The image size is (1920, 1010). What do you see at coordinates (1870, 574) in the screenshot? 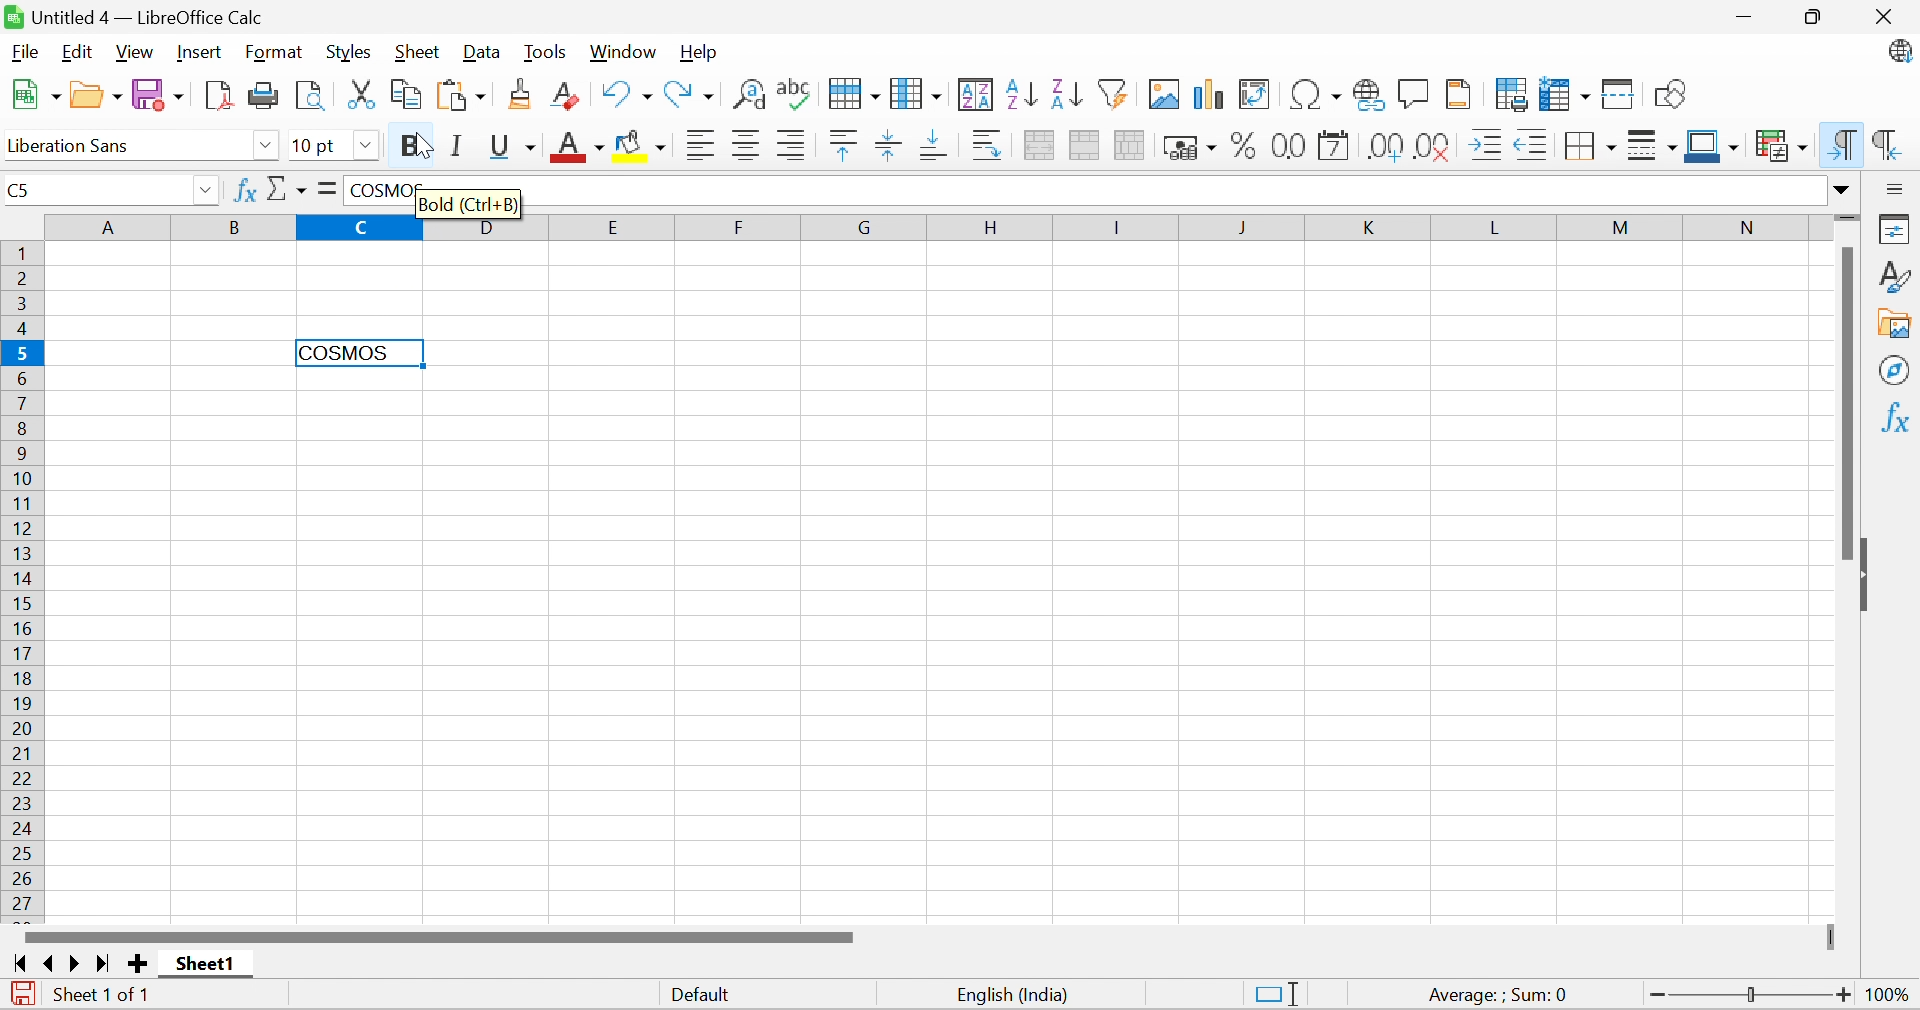
I see `Hide` at bounding box center [1870, 574].